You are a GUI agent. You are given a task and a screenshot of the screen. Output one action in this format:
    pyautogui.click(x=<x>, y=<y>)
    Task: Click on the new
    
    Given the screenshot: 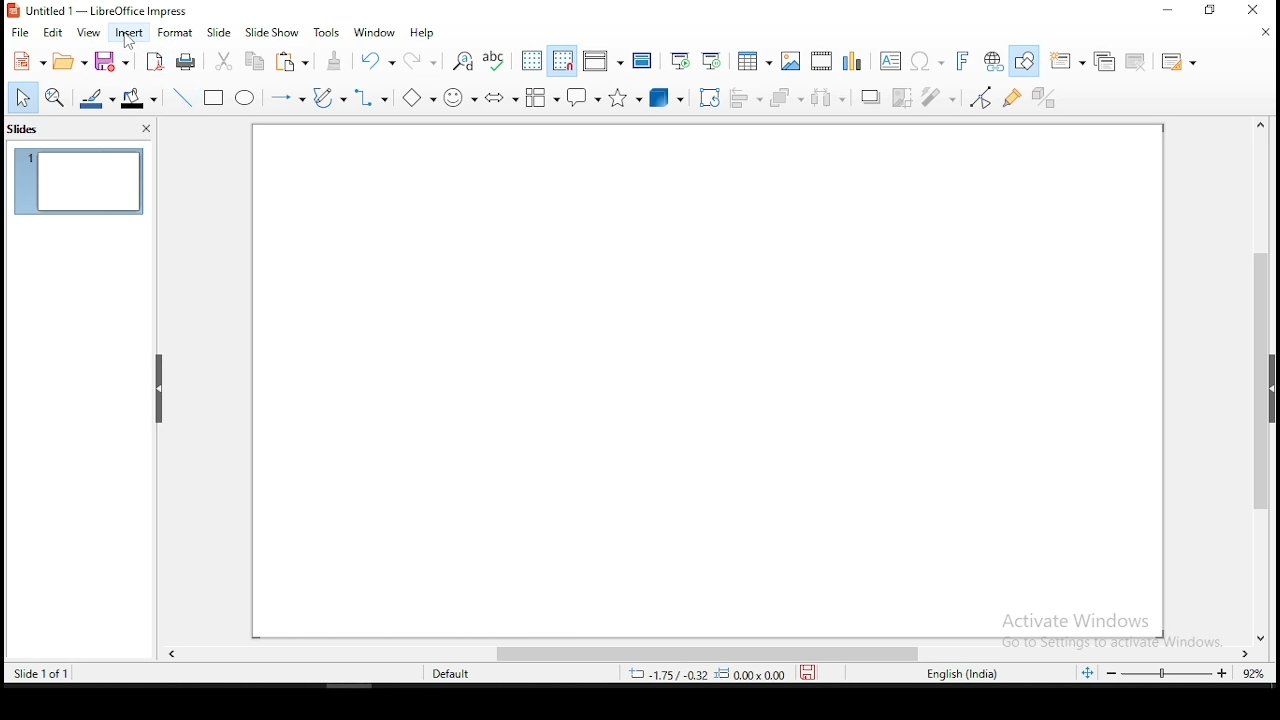 What is the action you would take?
    pyautogui.click(x=28, y=60)
    